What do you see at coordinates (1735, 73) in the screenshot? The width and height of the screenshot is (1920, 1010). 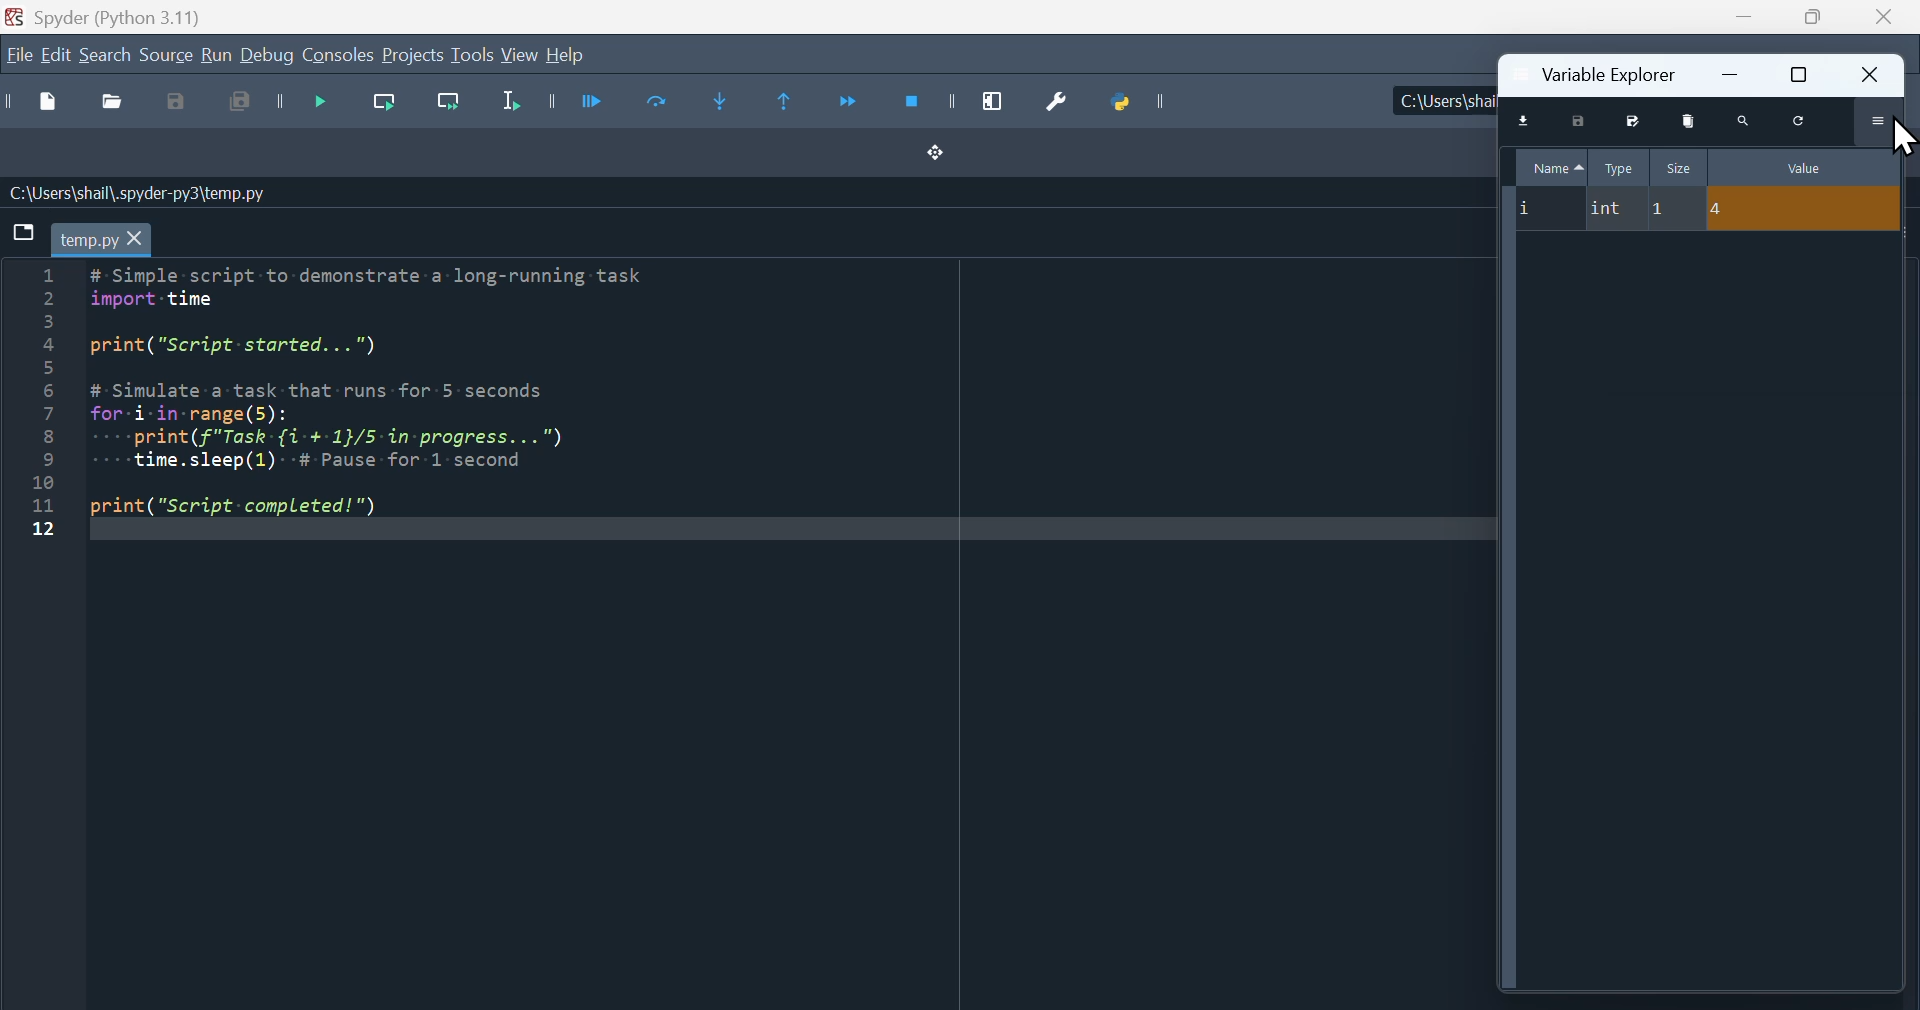 I see `minimize` at bounding box center [1735, 73].